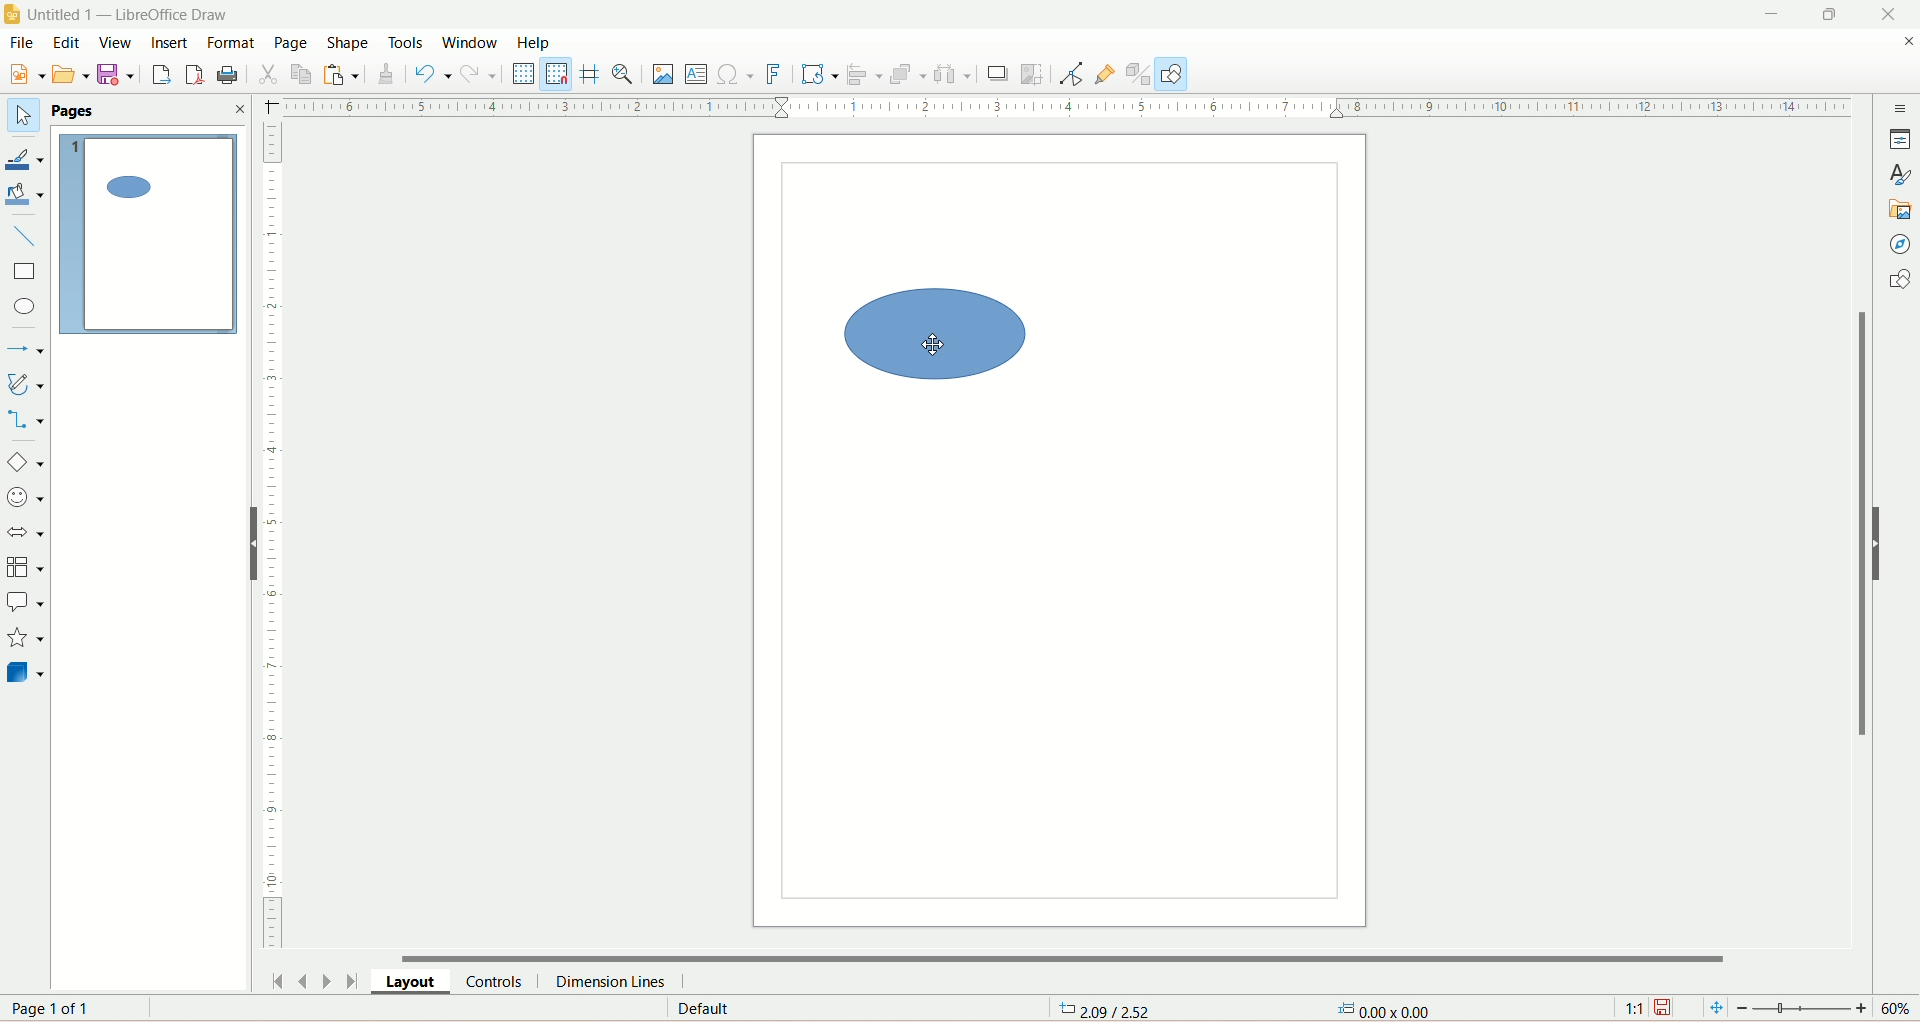 The image size is (1920, 1022). Describe the element at coordinates (24, 305) in the screenshot. I see `ellipse` at that location.